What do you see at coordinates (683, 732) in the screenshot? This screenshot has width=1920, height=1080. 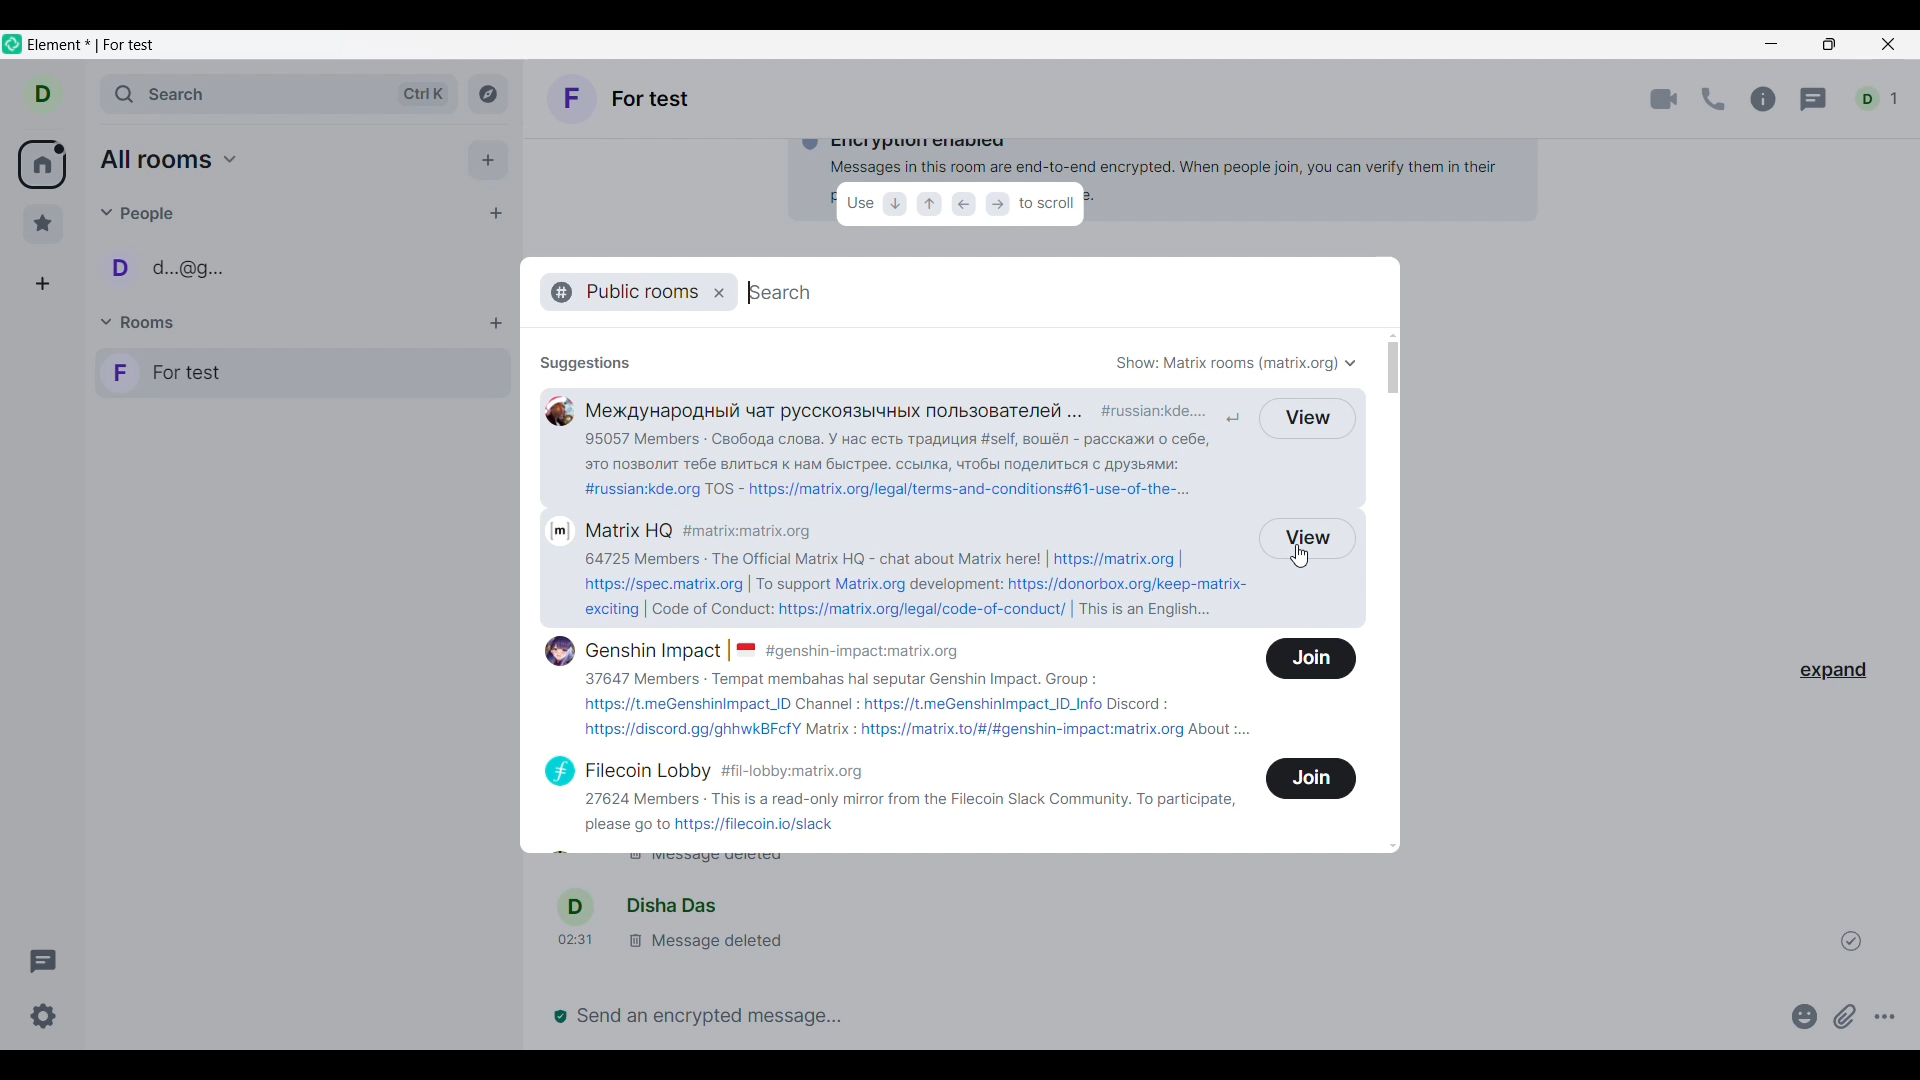 I see `https://discord.gg/ghhwkBFcfY` at bounding box center [683, 732].